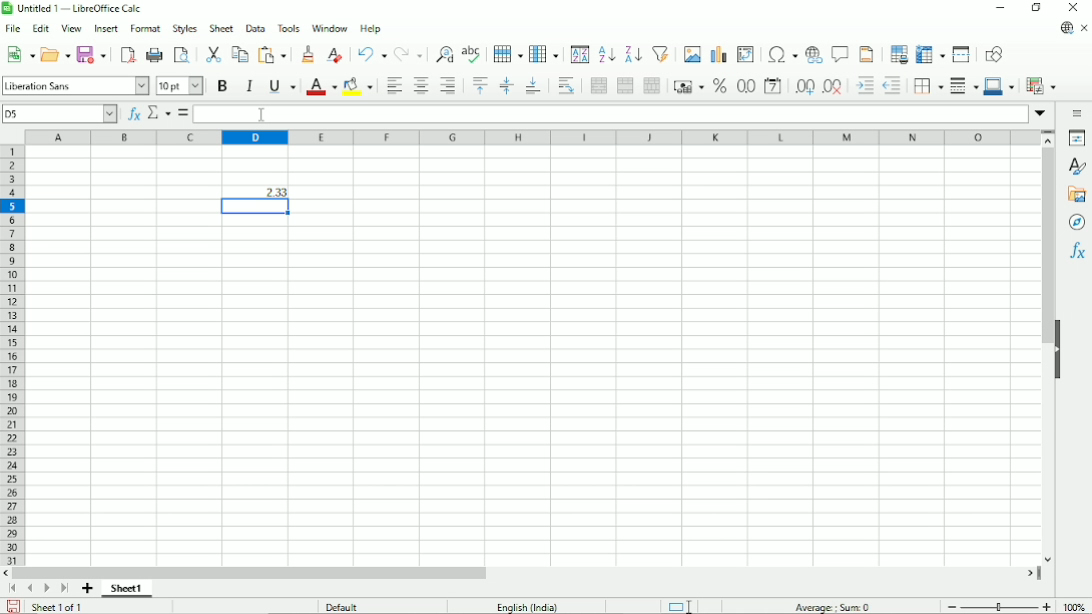  What do you see at coordinates (893, 86) in the screenshot?
I see `Decrease indent` at bounding box center [893, 86].